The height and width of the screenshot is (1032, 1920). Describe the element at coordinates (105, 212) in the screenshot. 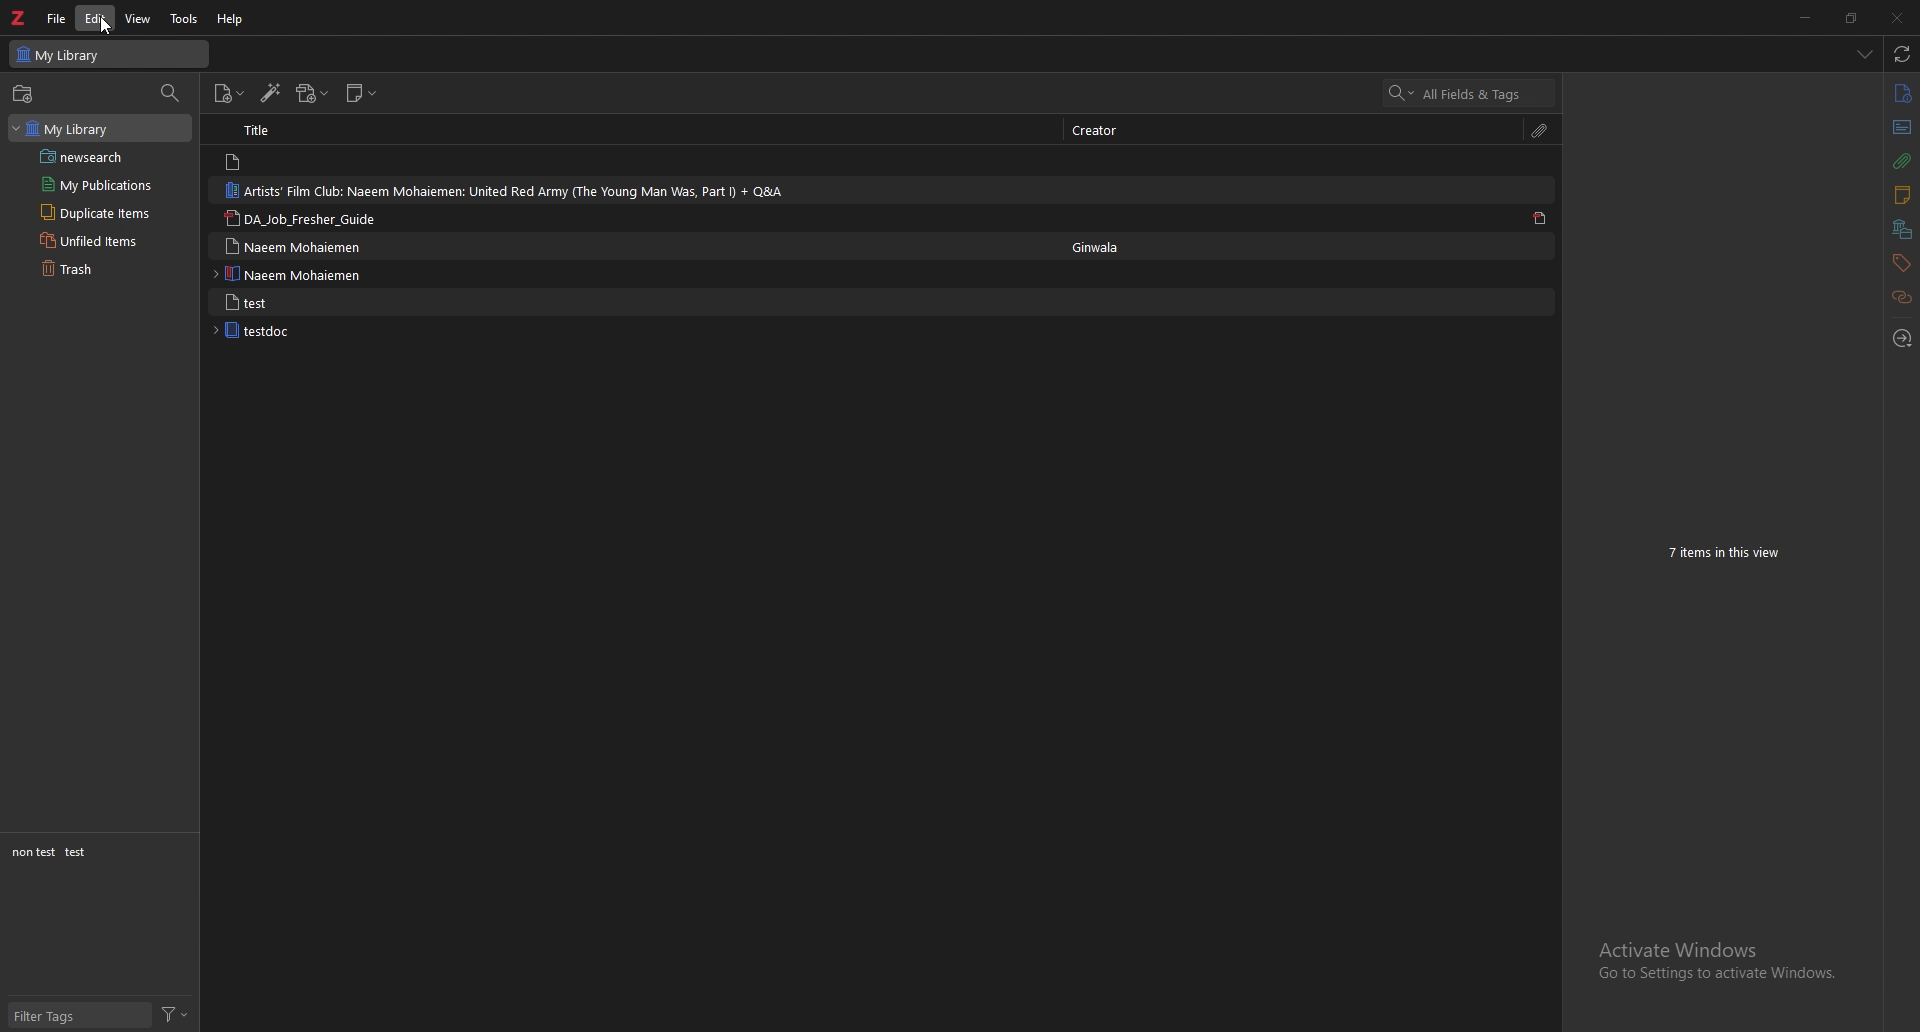

I see `duplicate items` at that location.